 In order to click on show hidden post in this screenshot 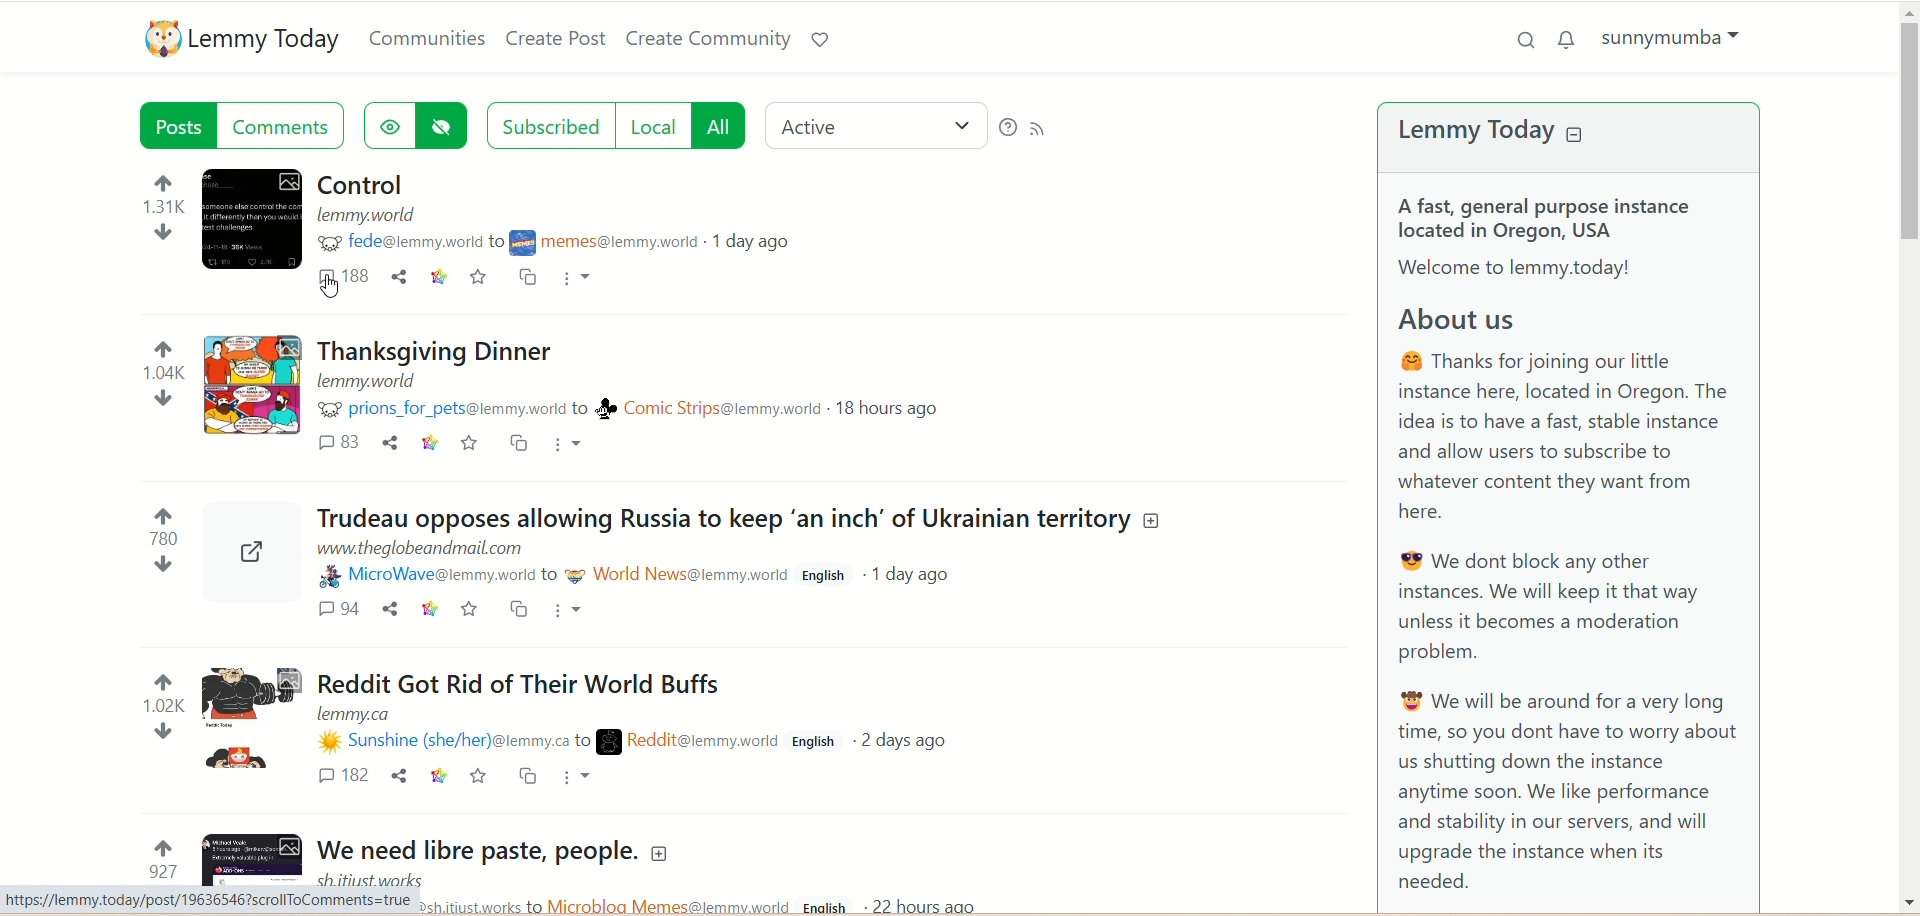, I will do `click(392, 124)`.